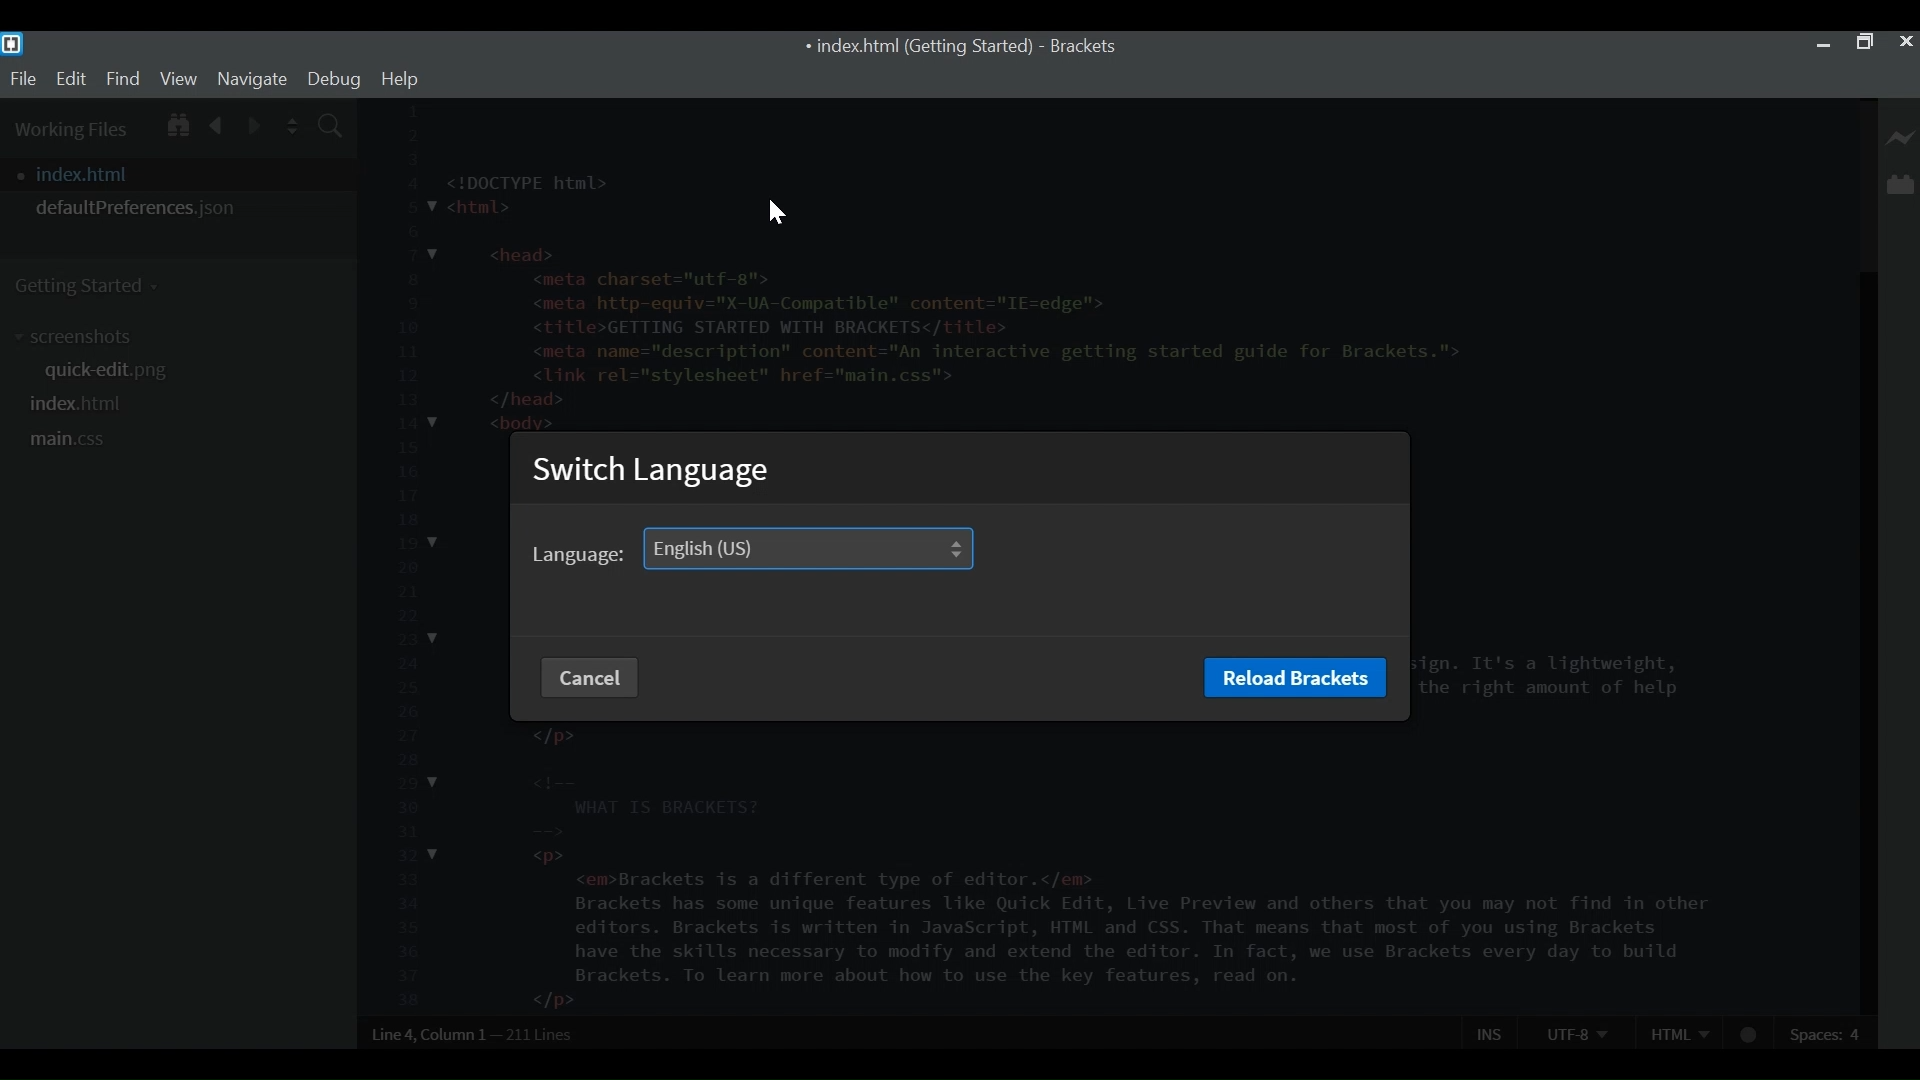 The width and height of the screenshot is (1920, 1080). What do you see at coordinates (70, 79) in the screenshot?
I see `Edit` at bounding box center [70, 79].